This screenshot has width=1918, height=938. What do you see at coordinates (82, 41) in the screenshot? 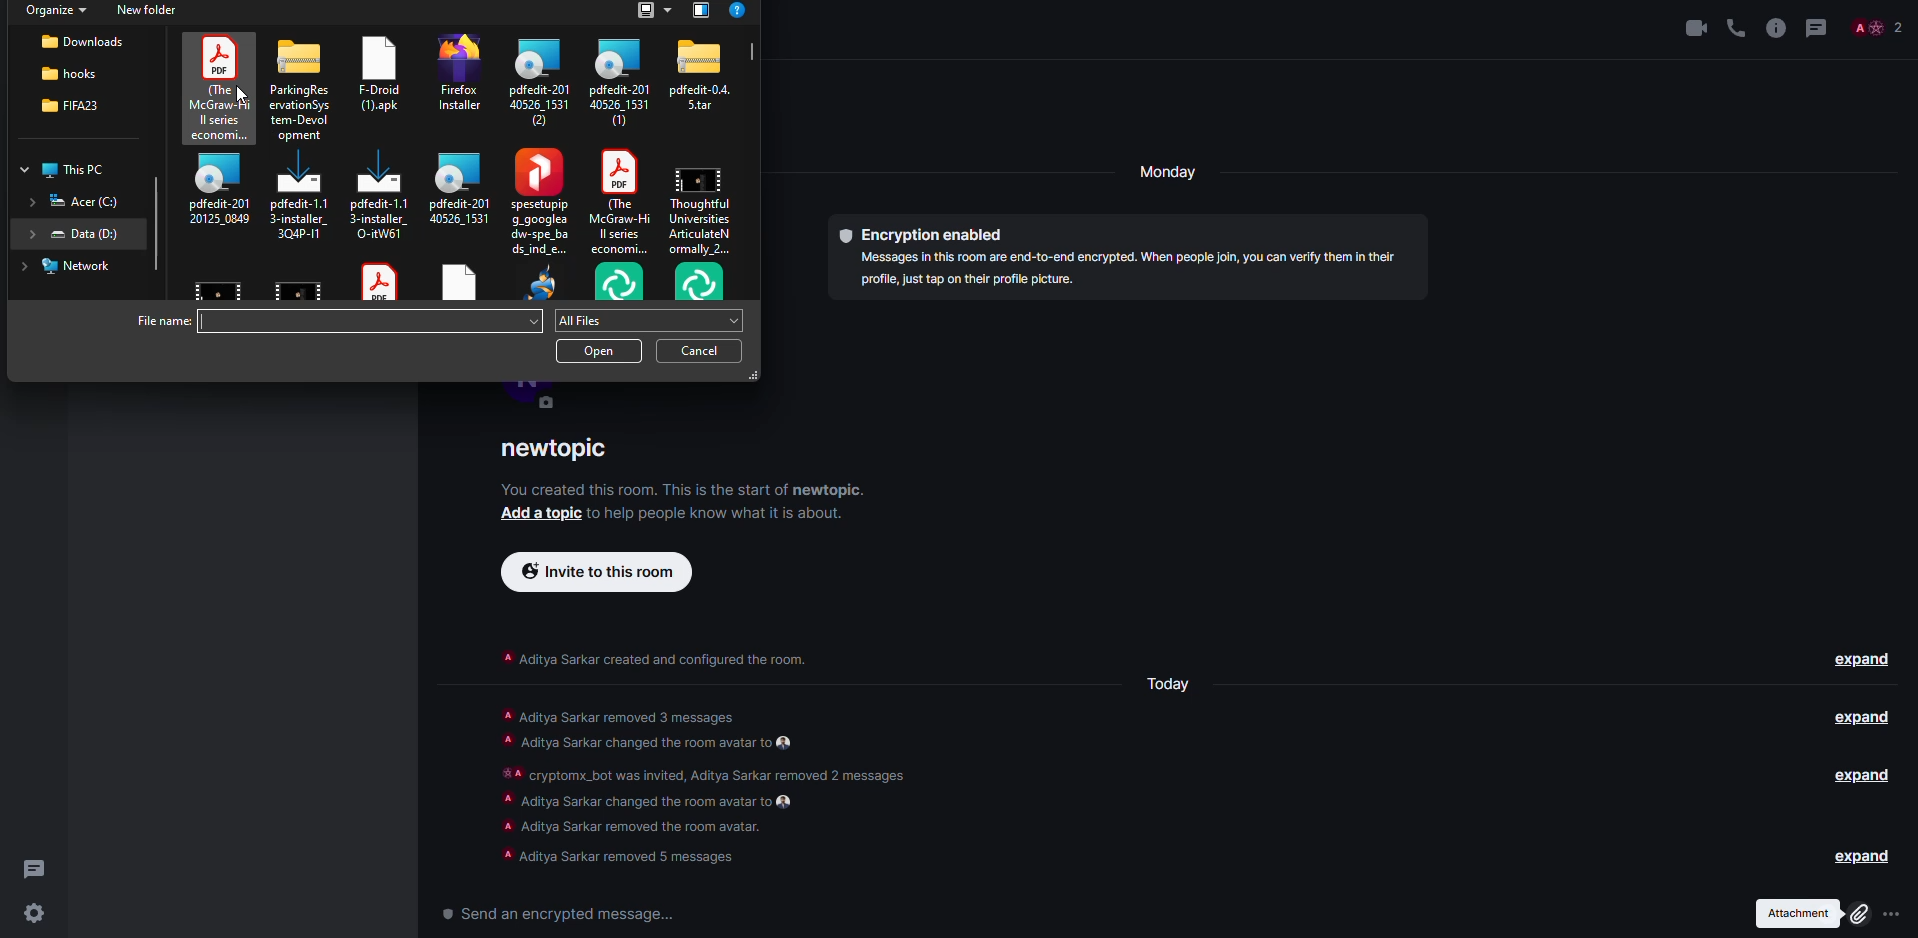
I see `location` at bounding box center [82, 41].